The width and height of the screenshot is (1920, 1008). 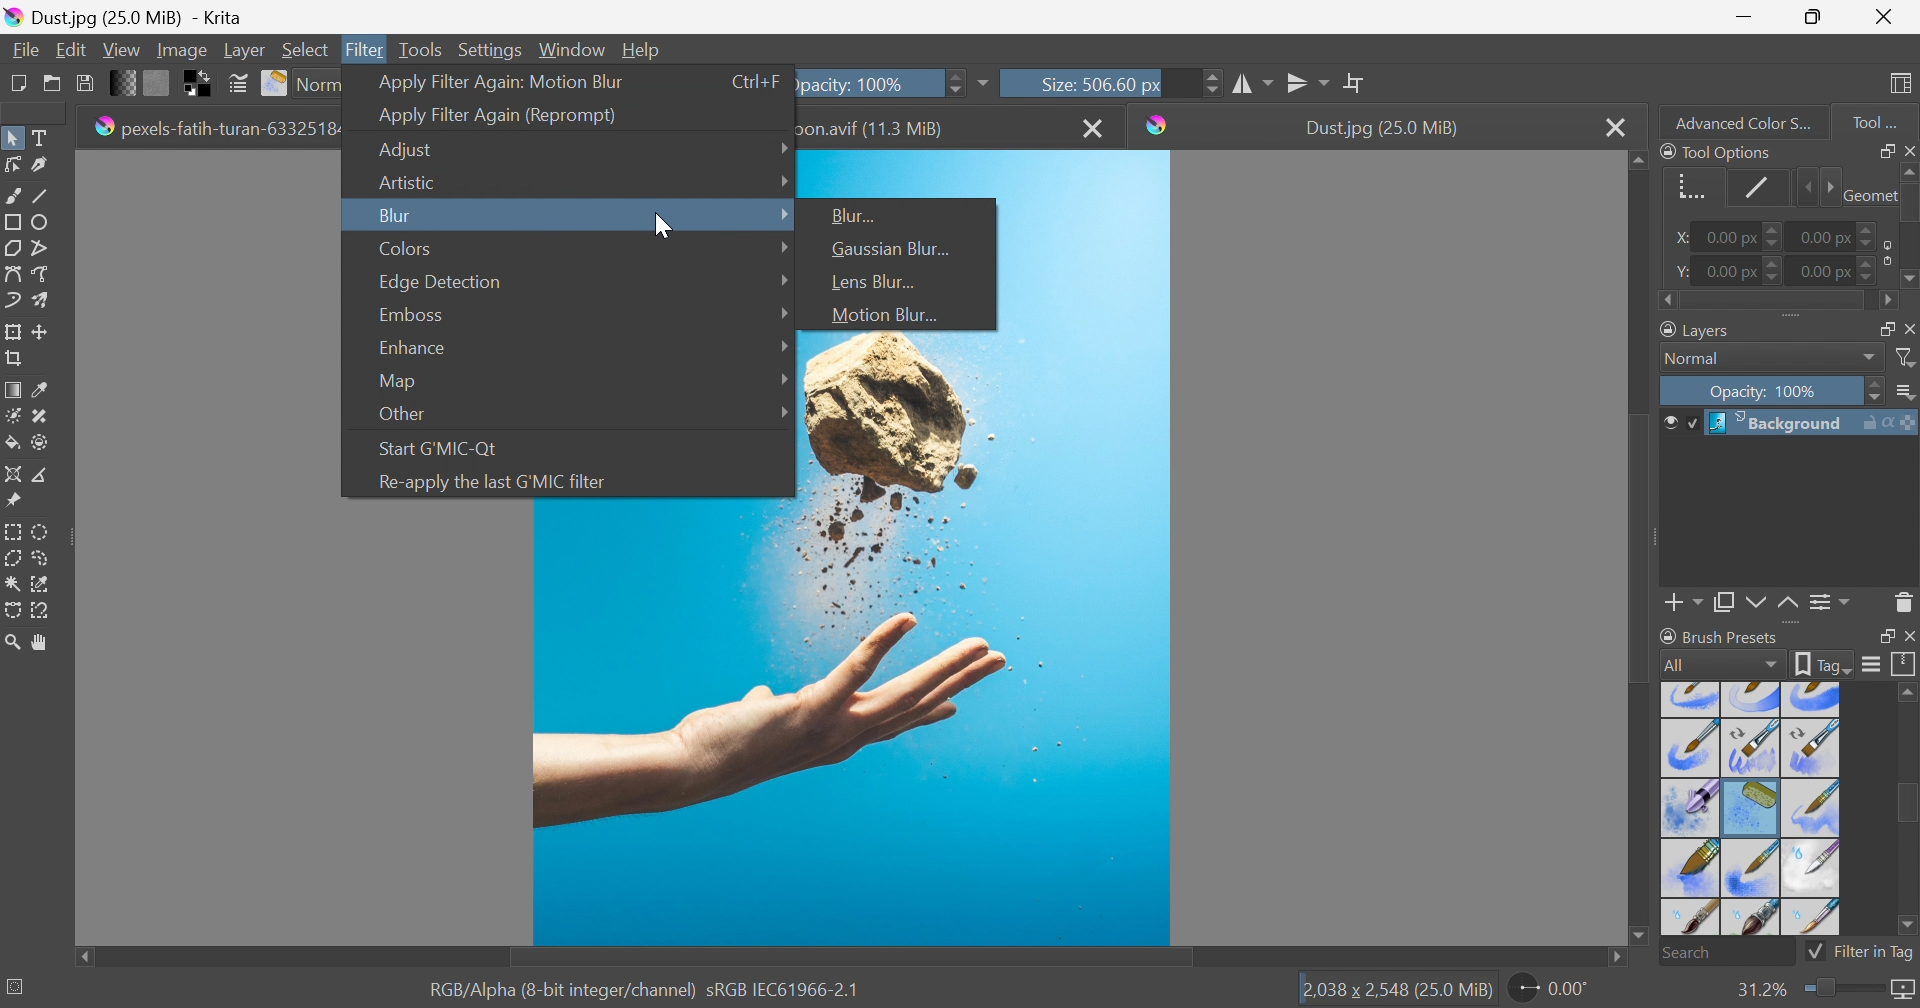 What do you see at coordinates (12, 613) in the screenshot?
I see `selection tool` at bounding box center [12, 613].